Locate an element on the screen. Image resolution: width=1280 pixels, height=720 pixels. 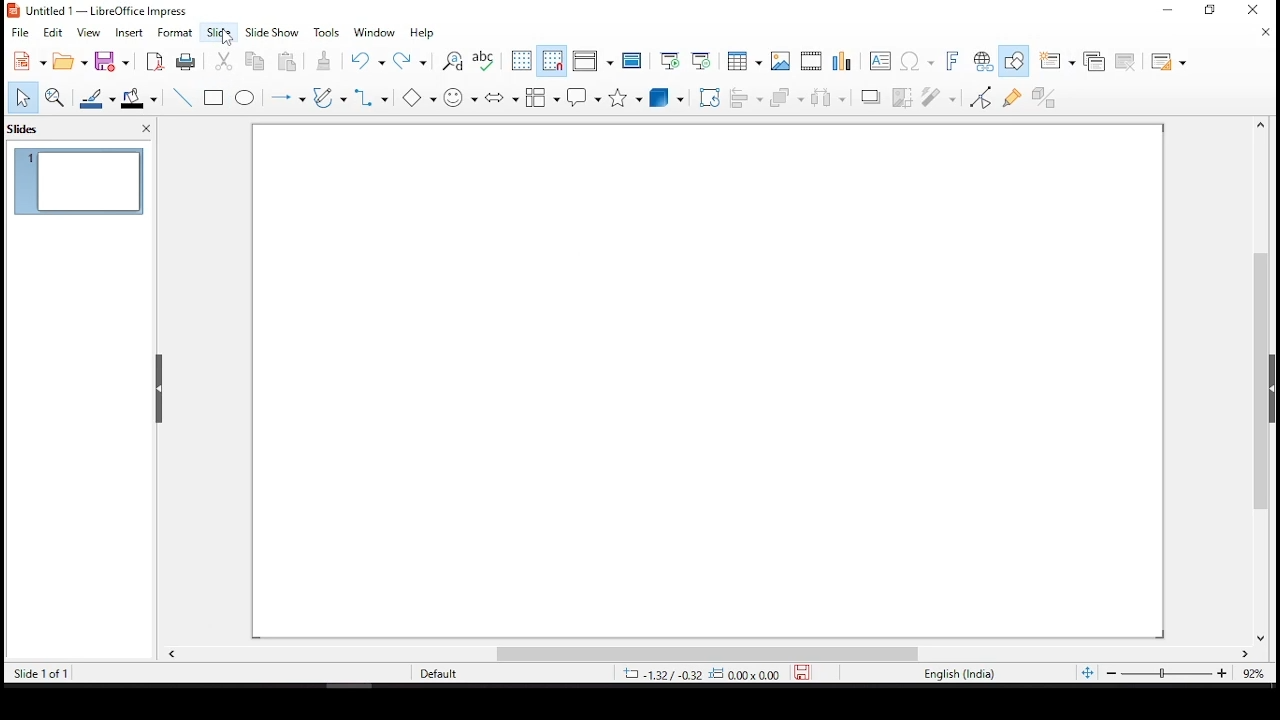
start from first slide is located at coordinates (671, 59).